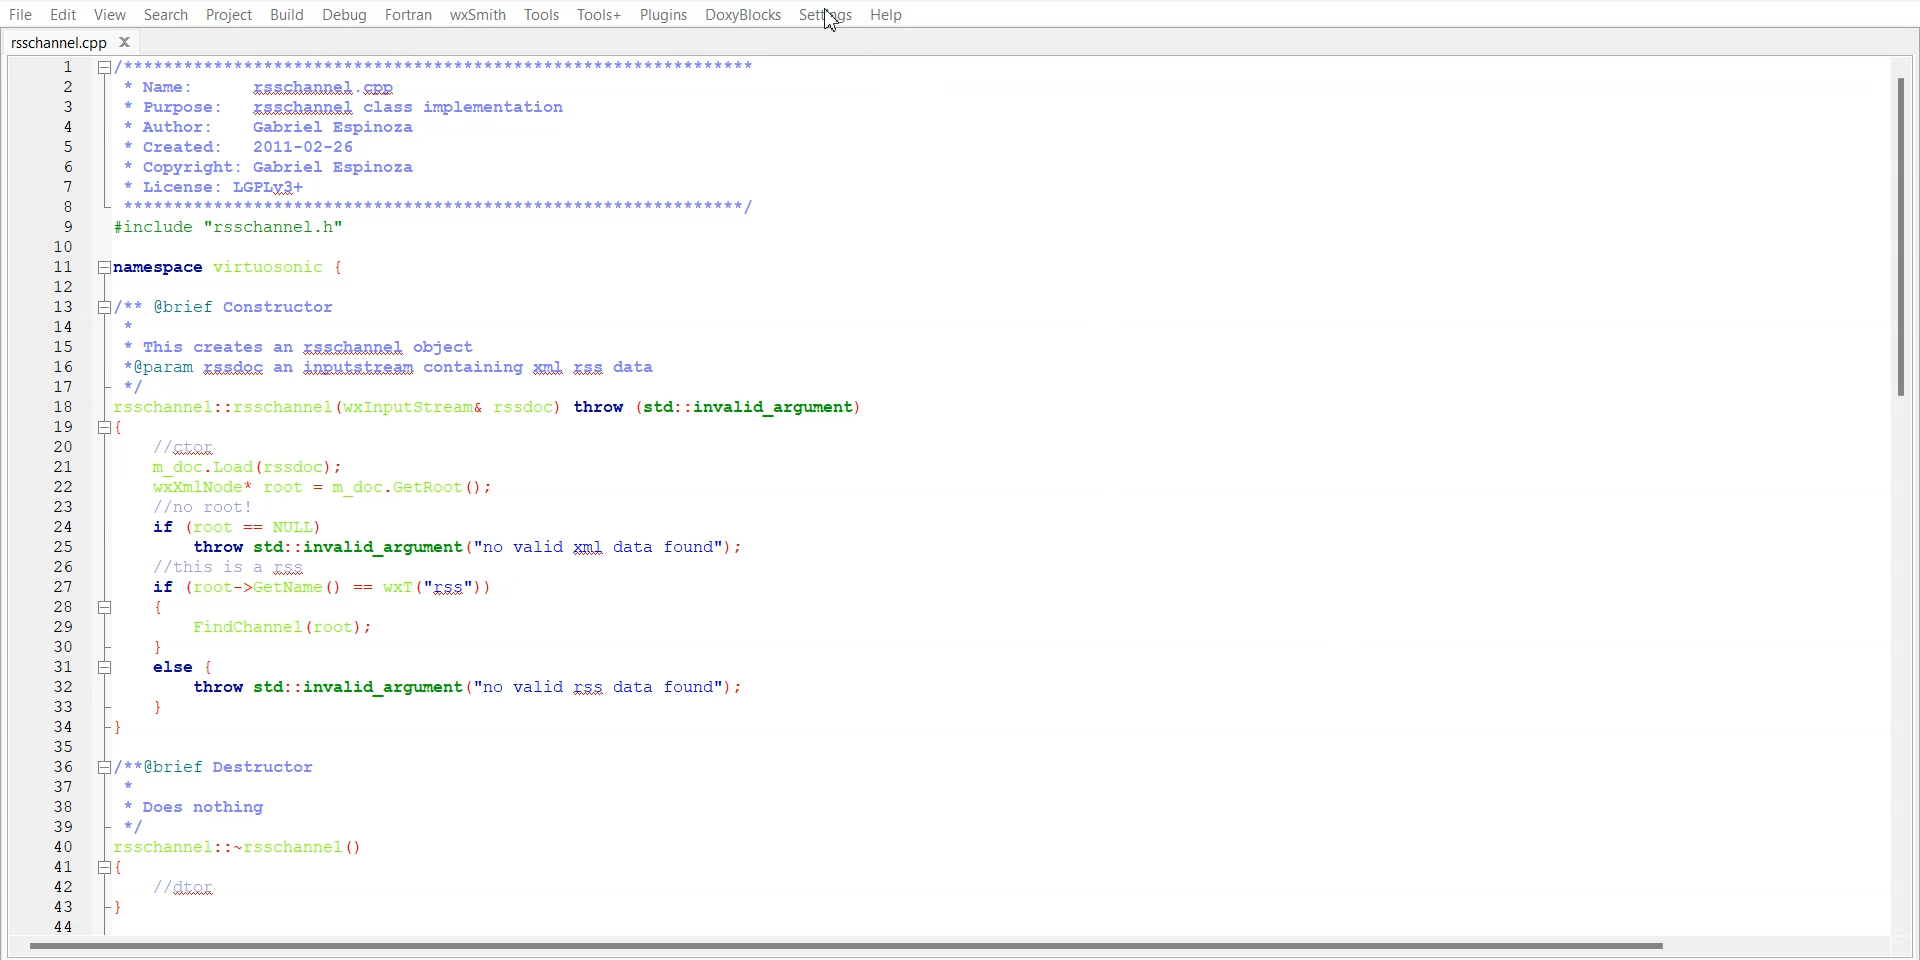 This screenshot has width=1920, height=960. Describe the element at coordinates (408, 15) in the screenshot. I see `Fortran` at that location.